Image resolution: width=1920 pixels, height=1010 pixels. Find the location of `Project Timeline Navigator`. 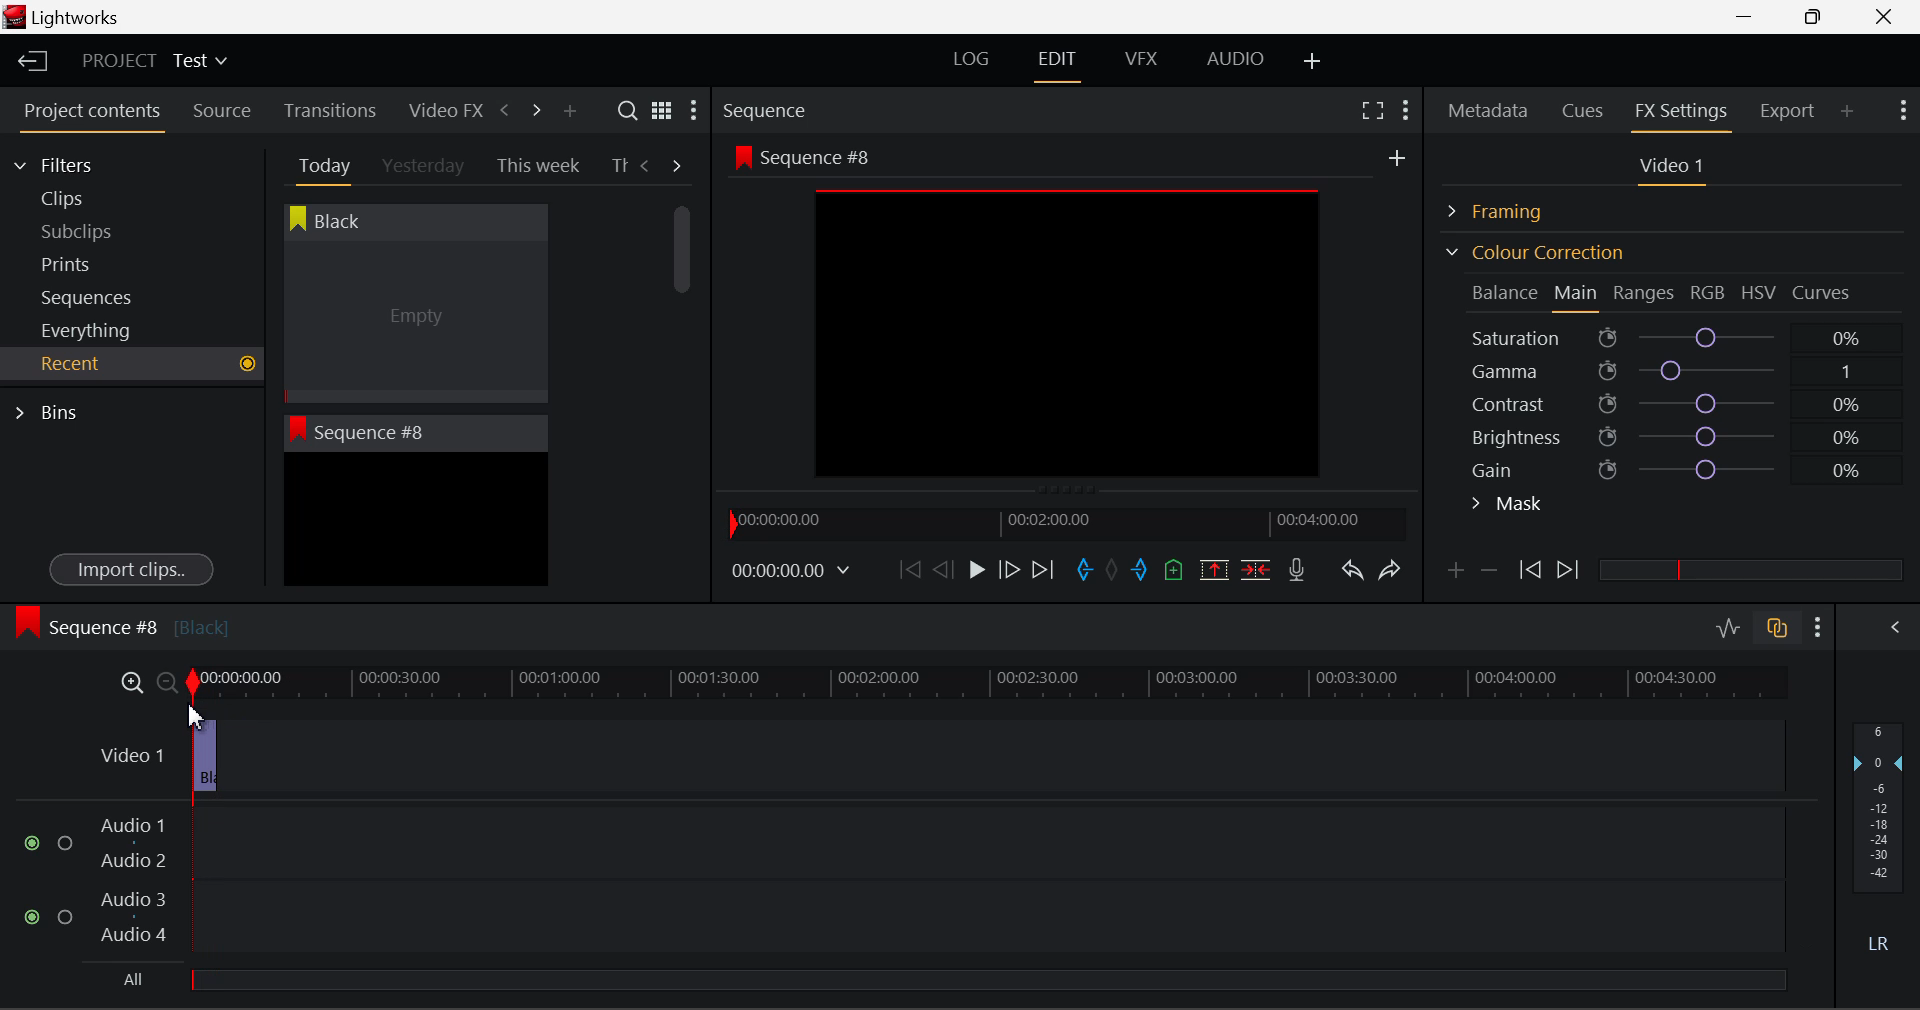

Project Timeline Navigator is located at coordinates (1064, 523).